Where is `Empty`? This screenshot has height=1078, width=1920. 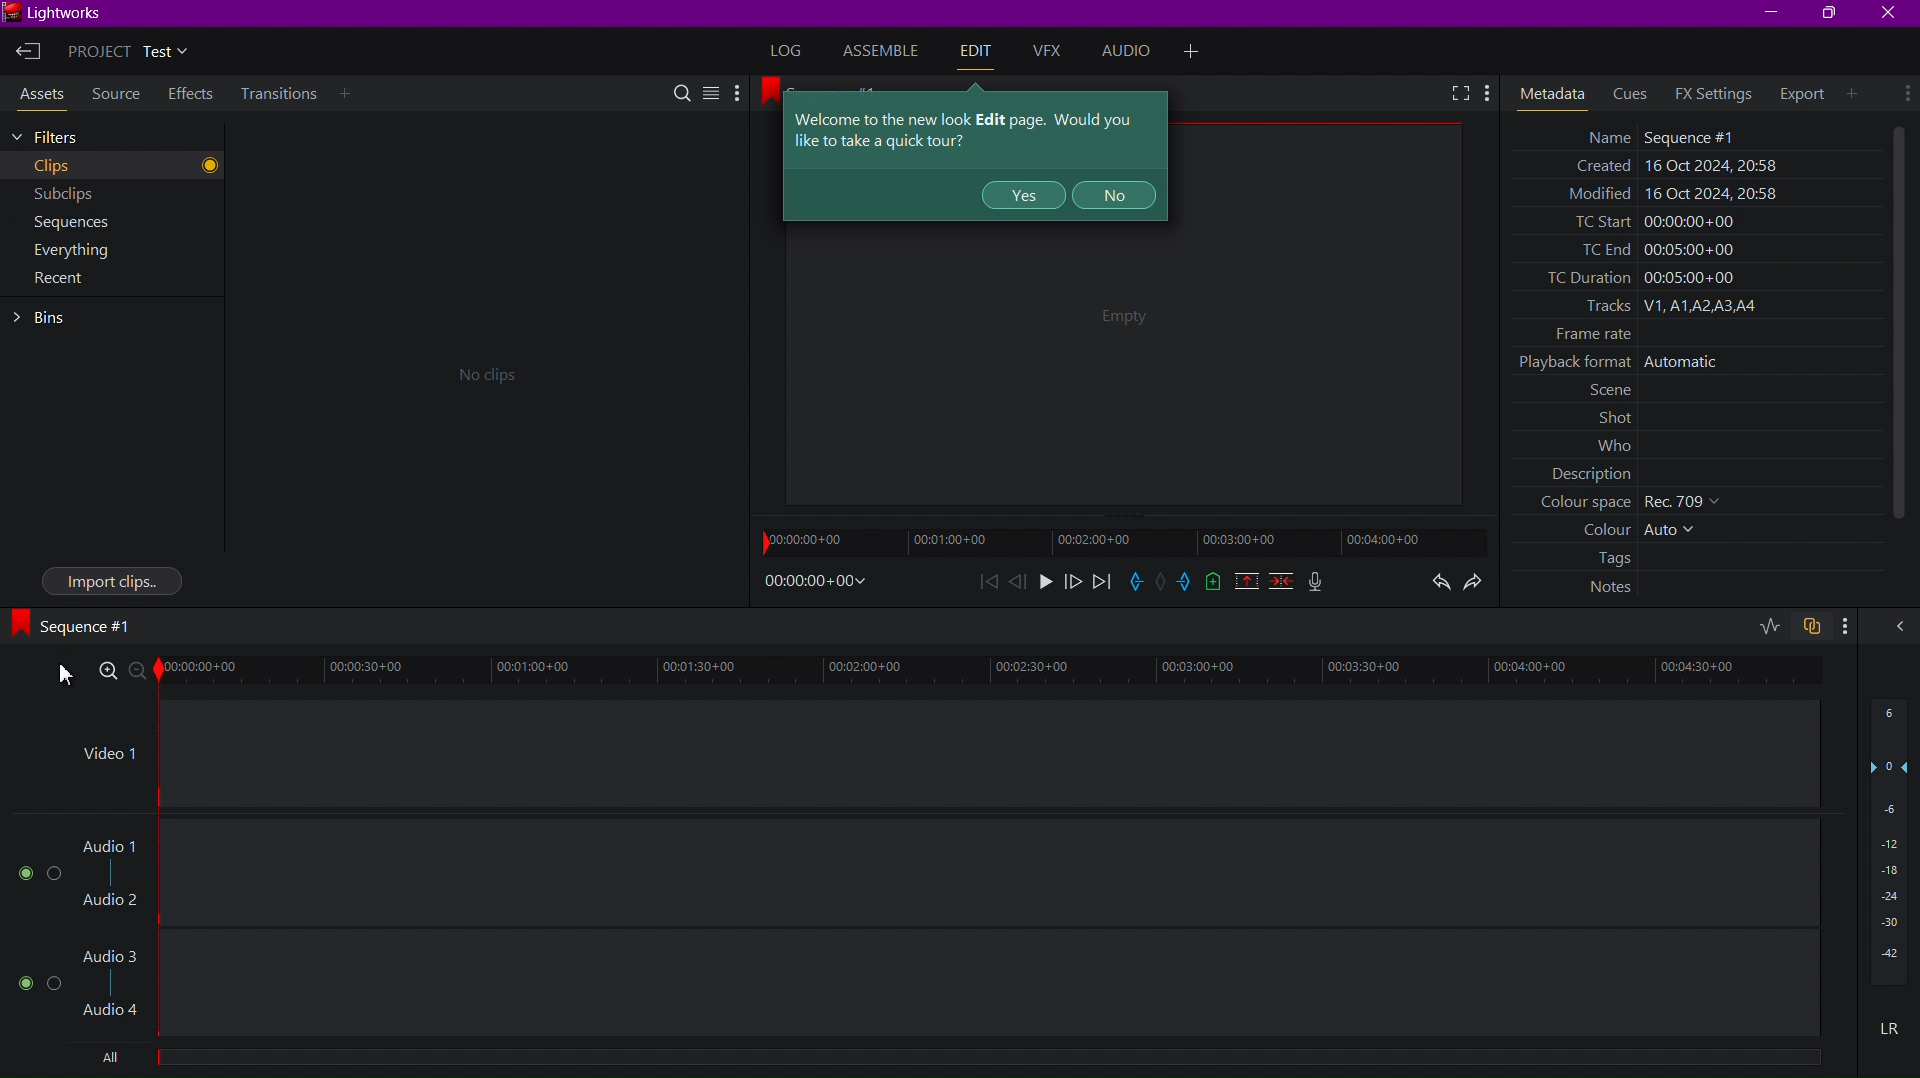 Empty is located at coordinates (1122, 370).